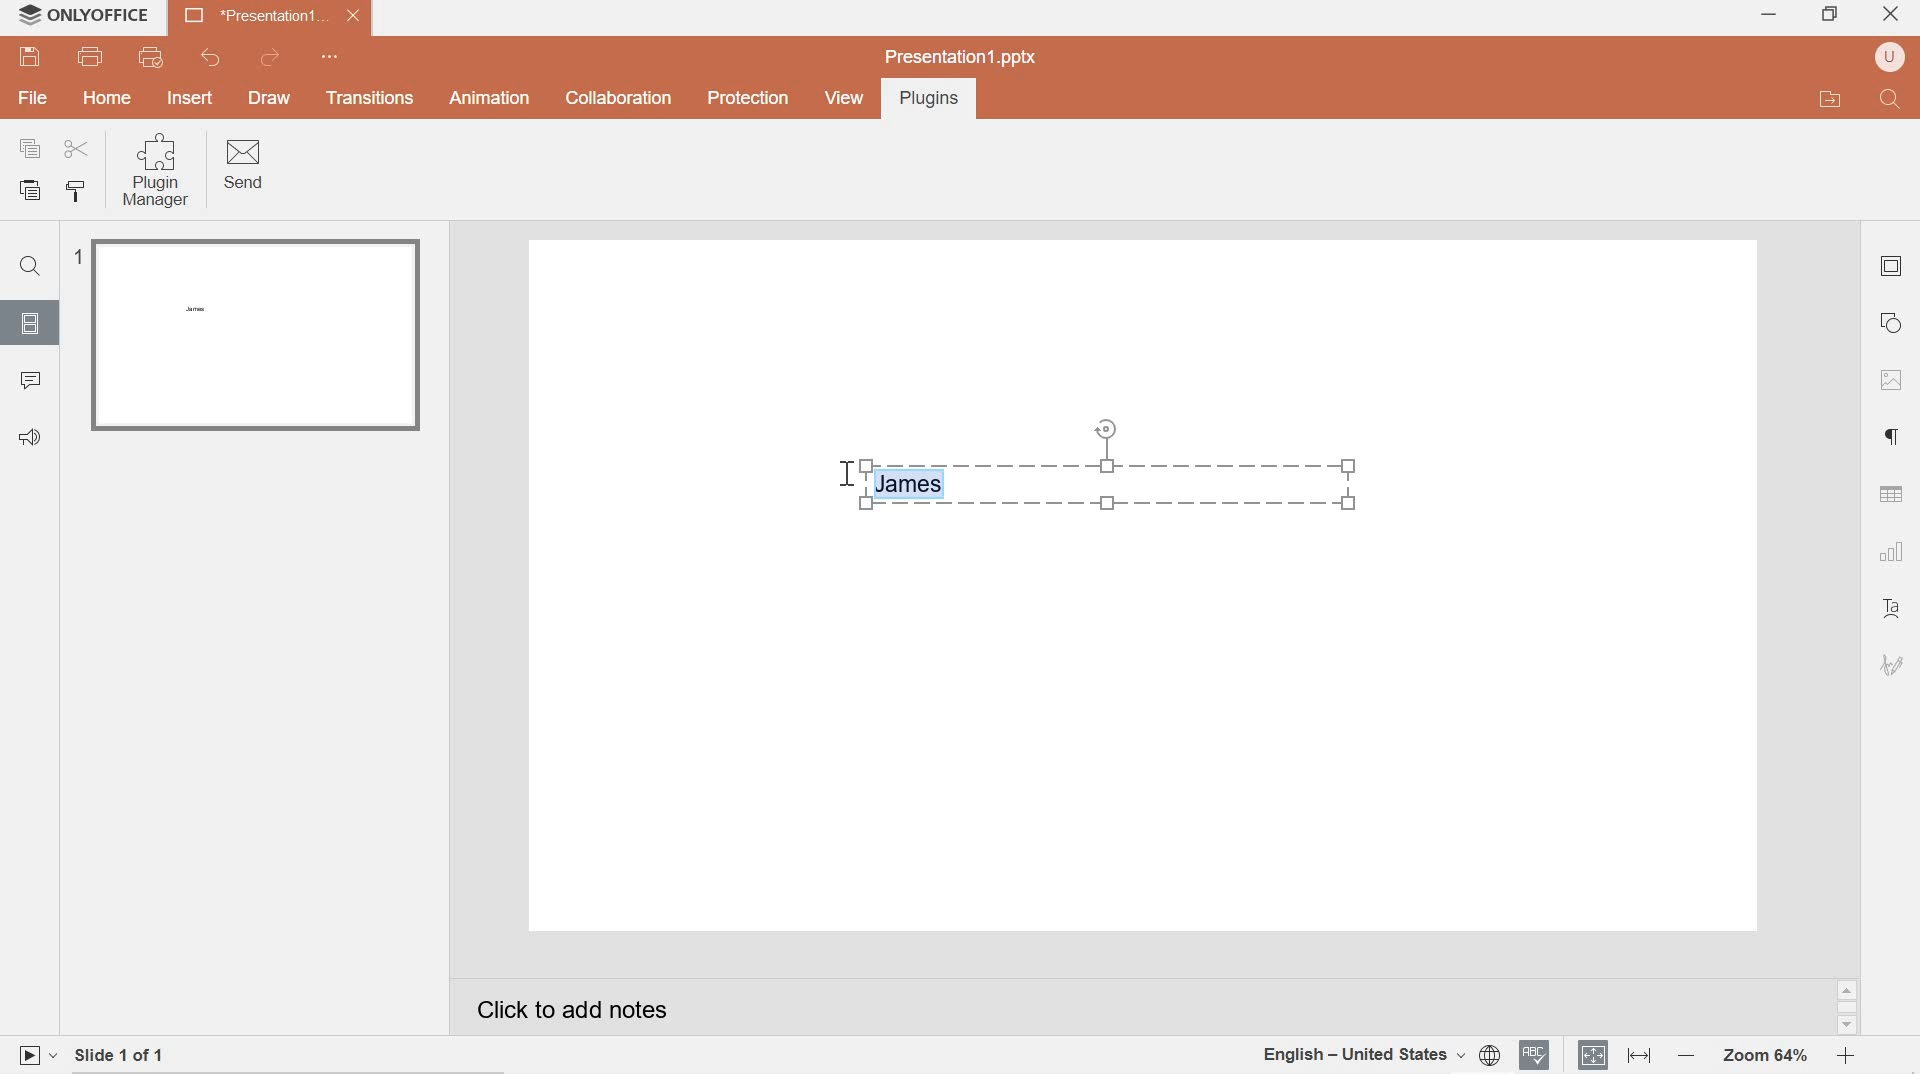 This screenshot has height=1074, width=1920. I want to click on image, so click(1894, 382).